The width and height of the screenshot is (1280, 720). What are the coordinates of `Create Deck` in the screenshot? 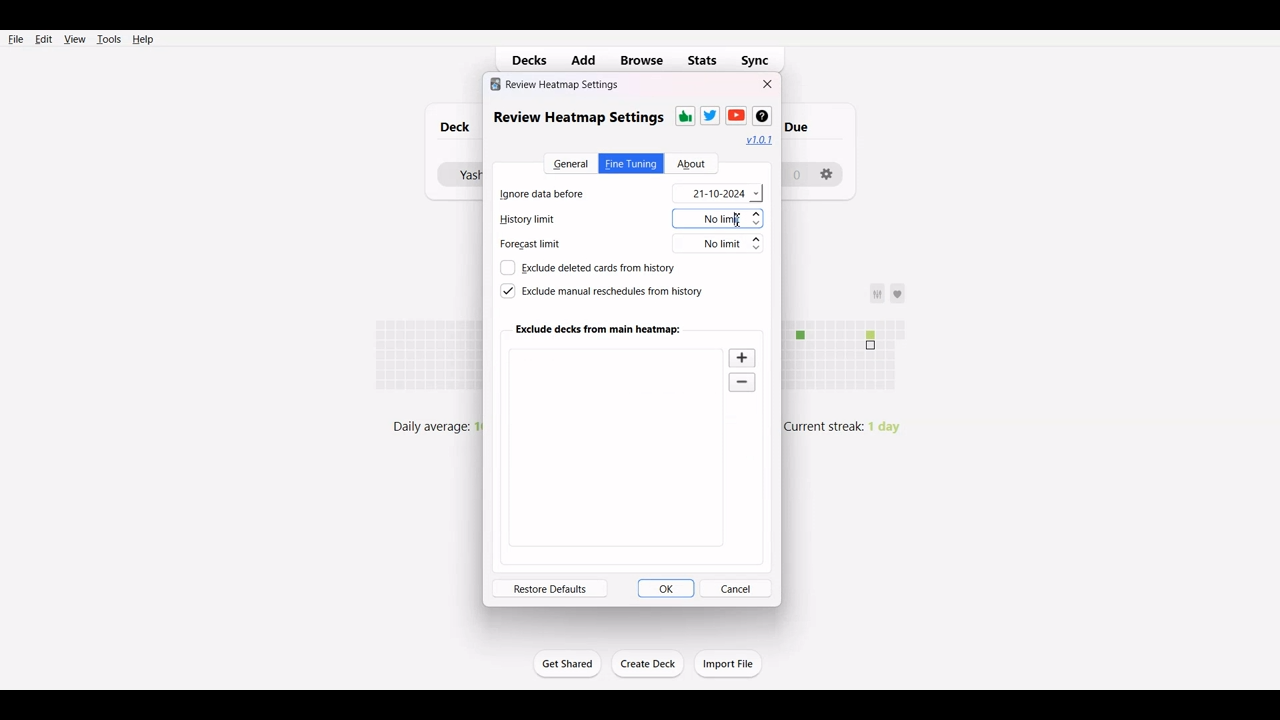 It's located at (649, 664).